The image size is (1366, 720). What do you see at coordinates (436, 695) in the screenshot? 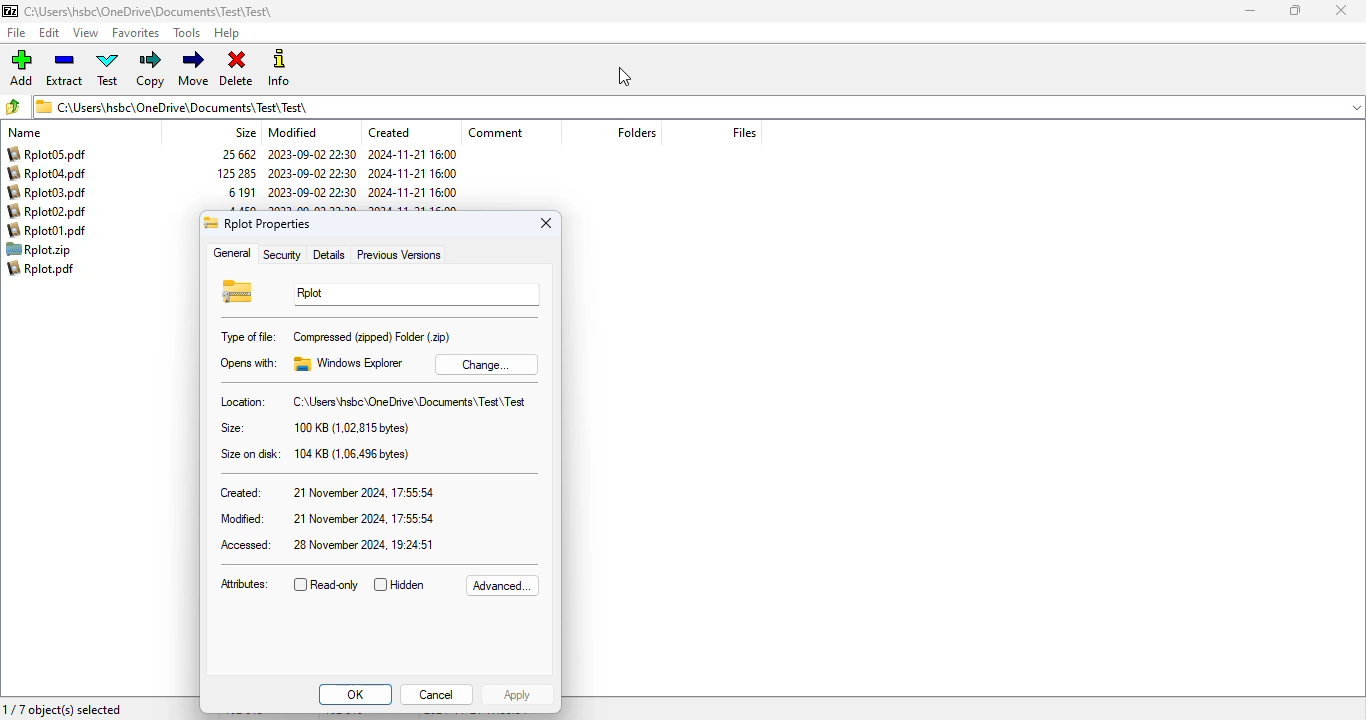
I see `cancel` at bounding box center [436, 695].